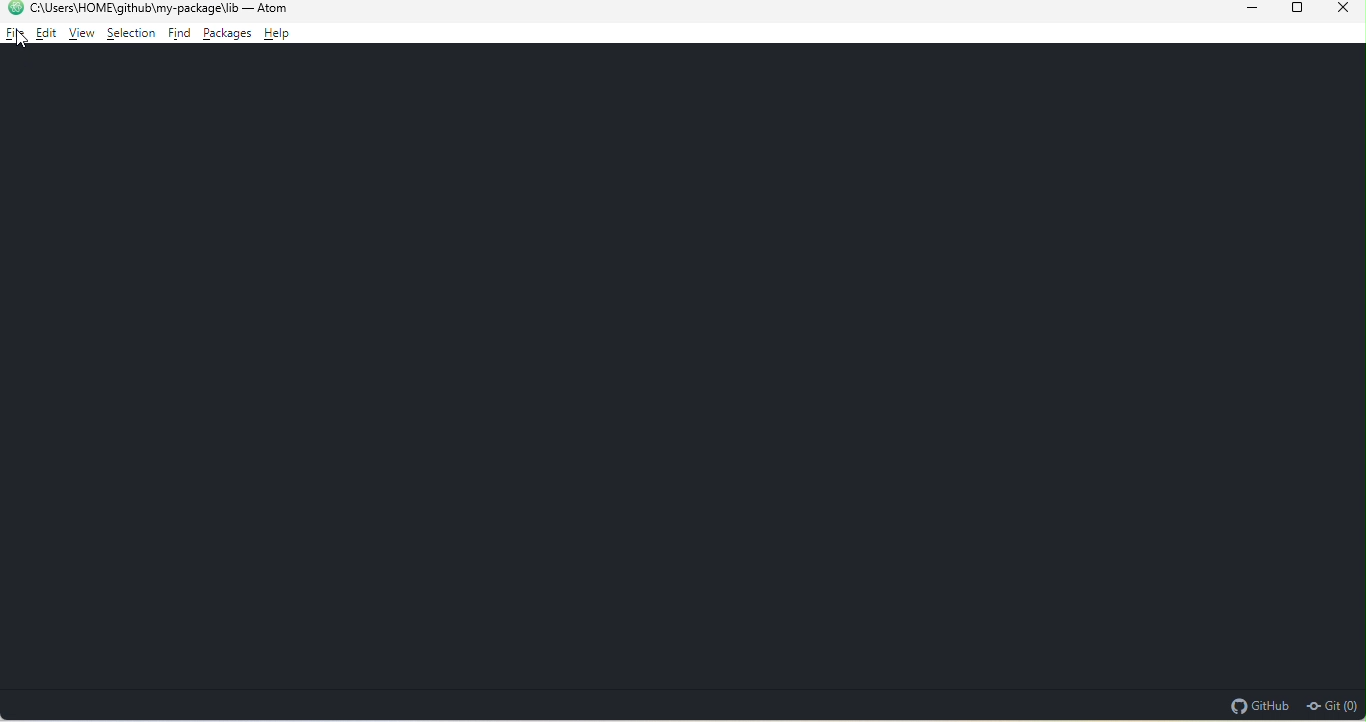 The width and height of the screenshot is (1366, 722). I want to click on view, so click(81, 36).